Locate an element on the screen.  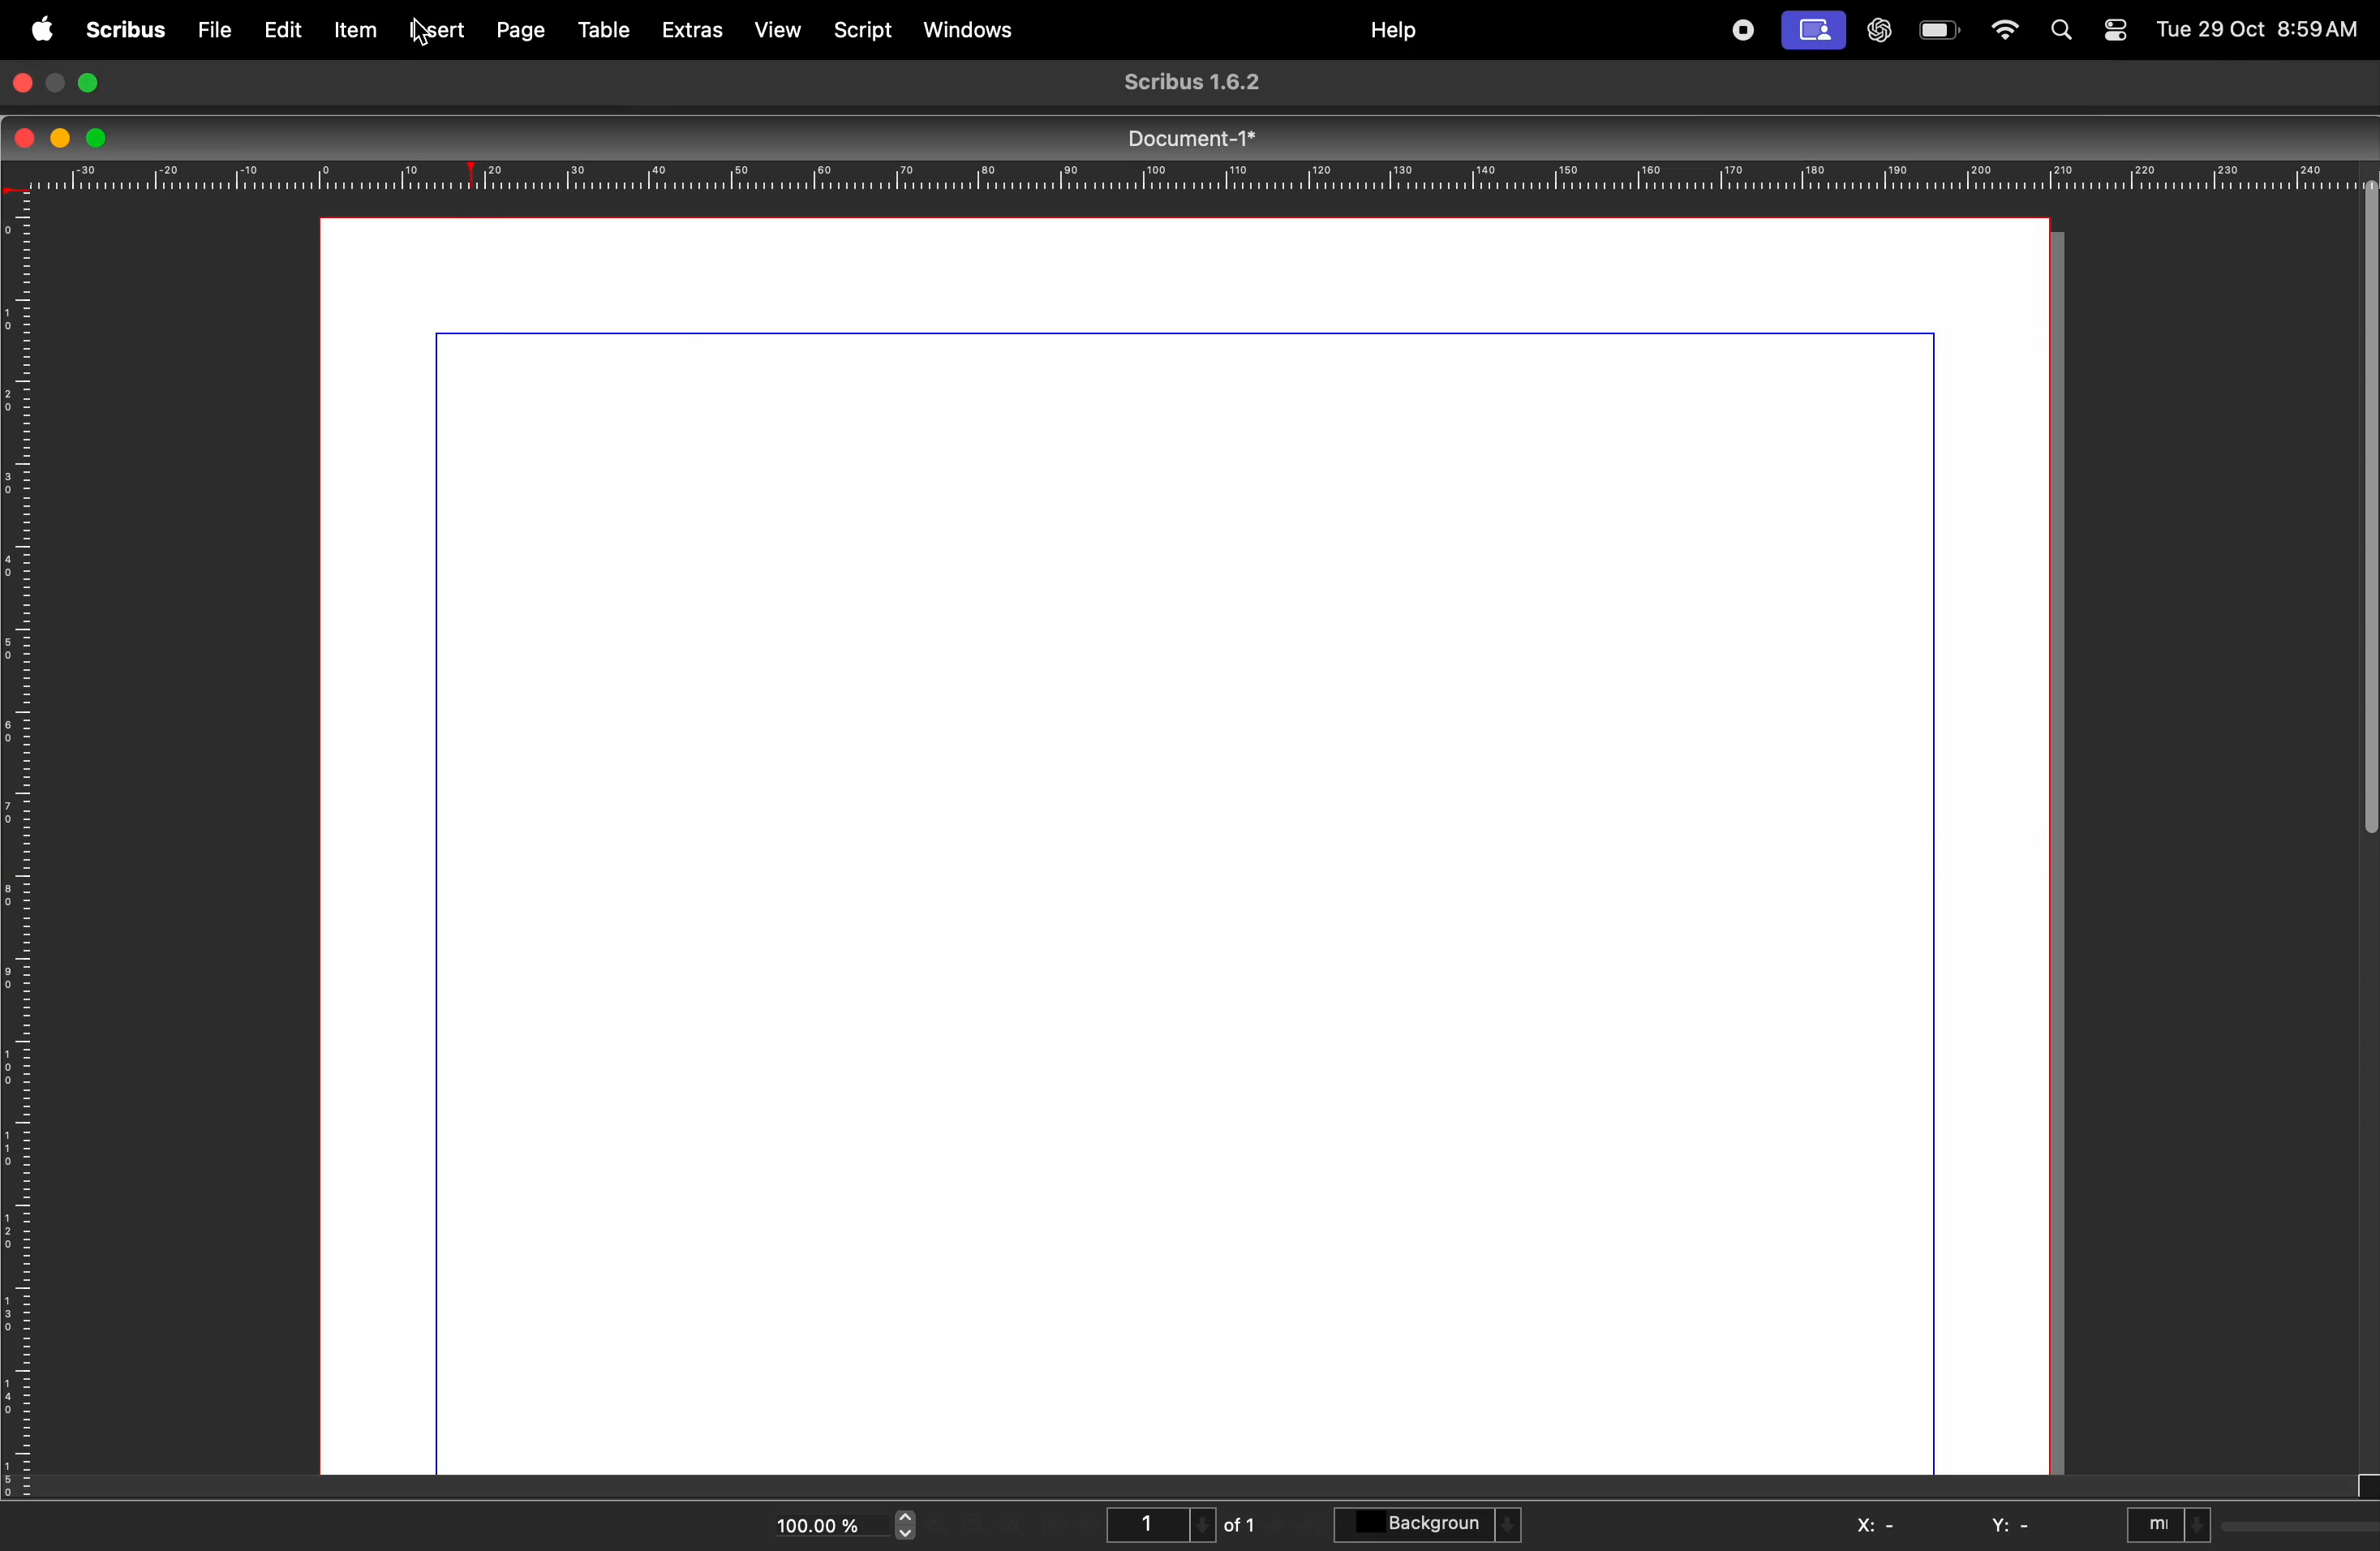
insert is located at coordinates (436, 29).